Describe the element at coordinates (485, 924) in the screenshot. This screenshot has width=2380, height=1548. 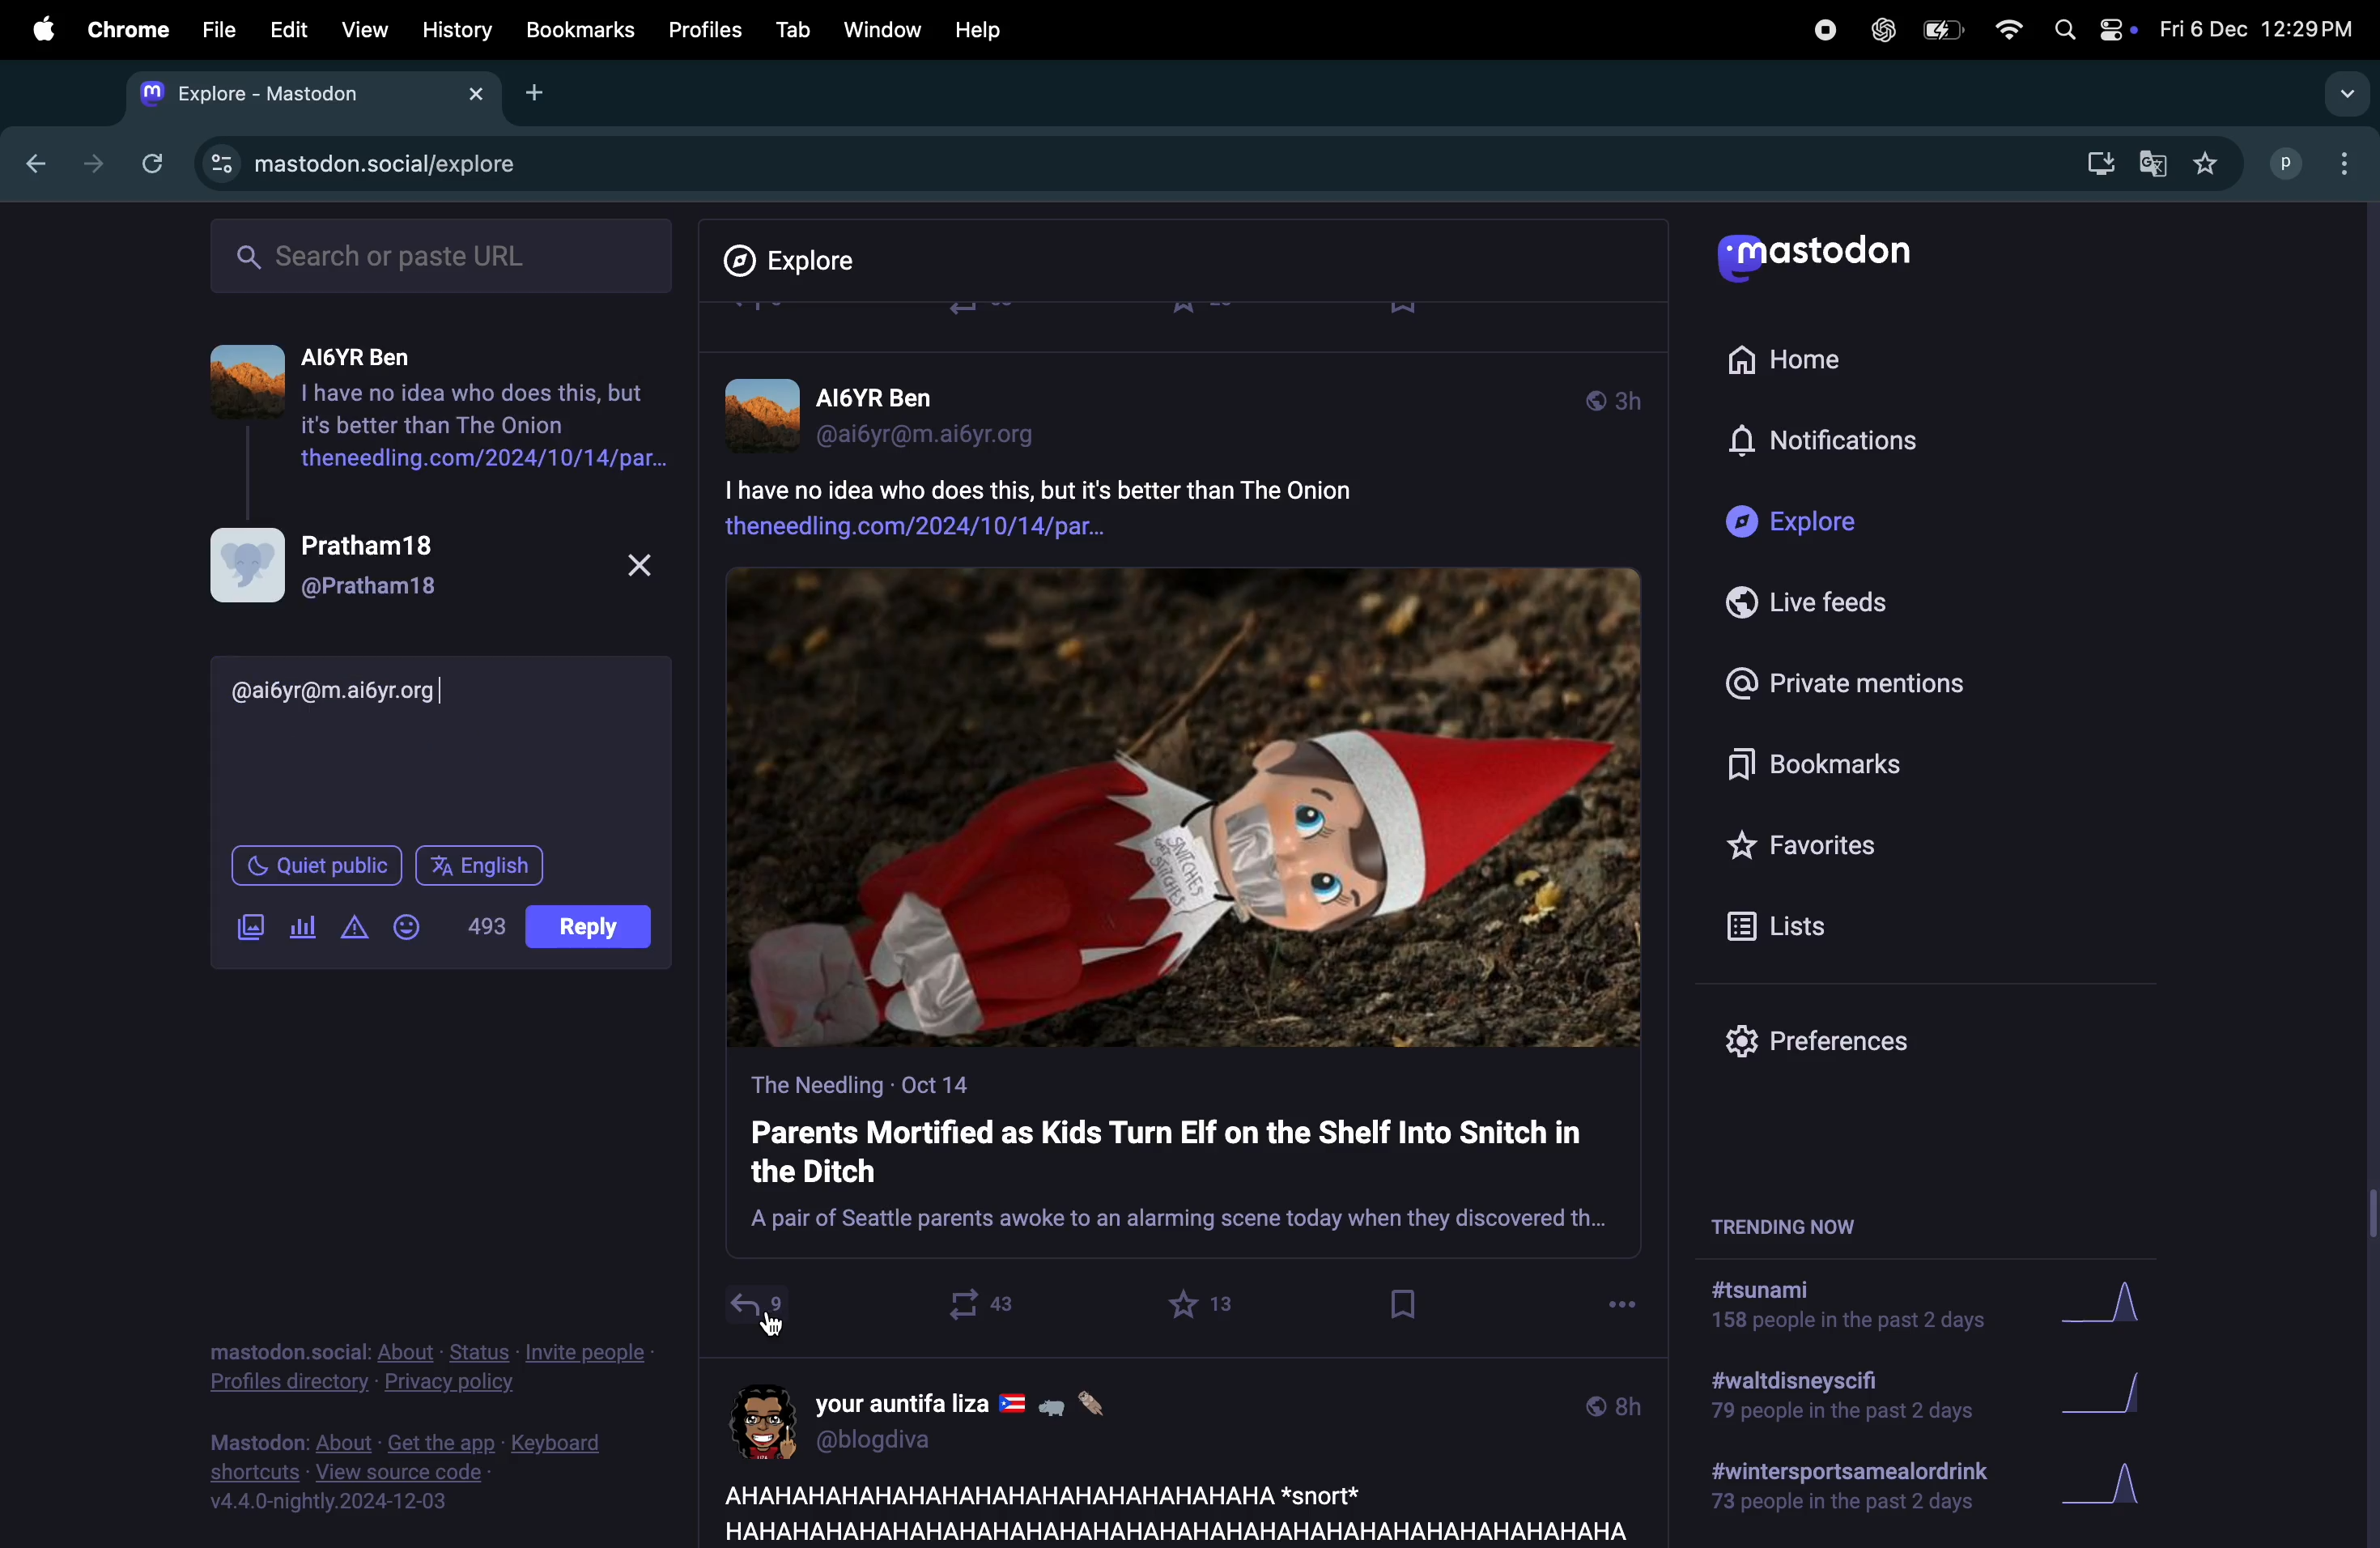
I see `500 words` at that location.